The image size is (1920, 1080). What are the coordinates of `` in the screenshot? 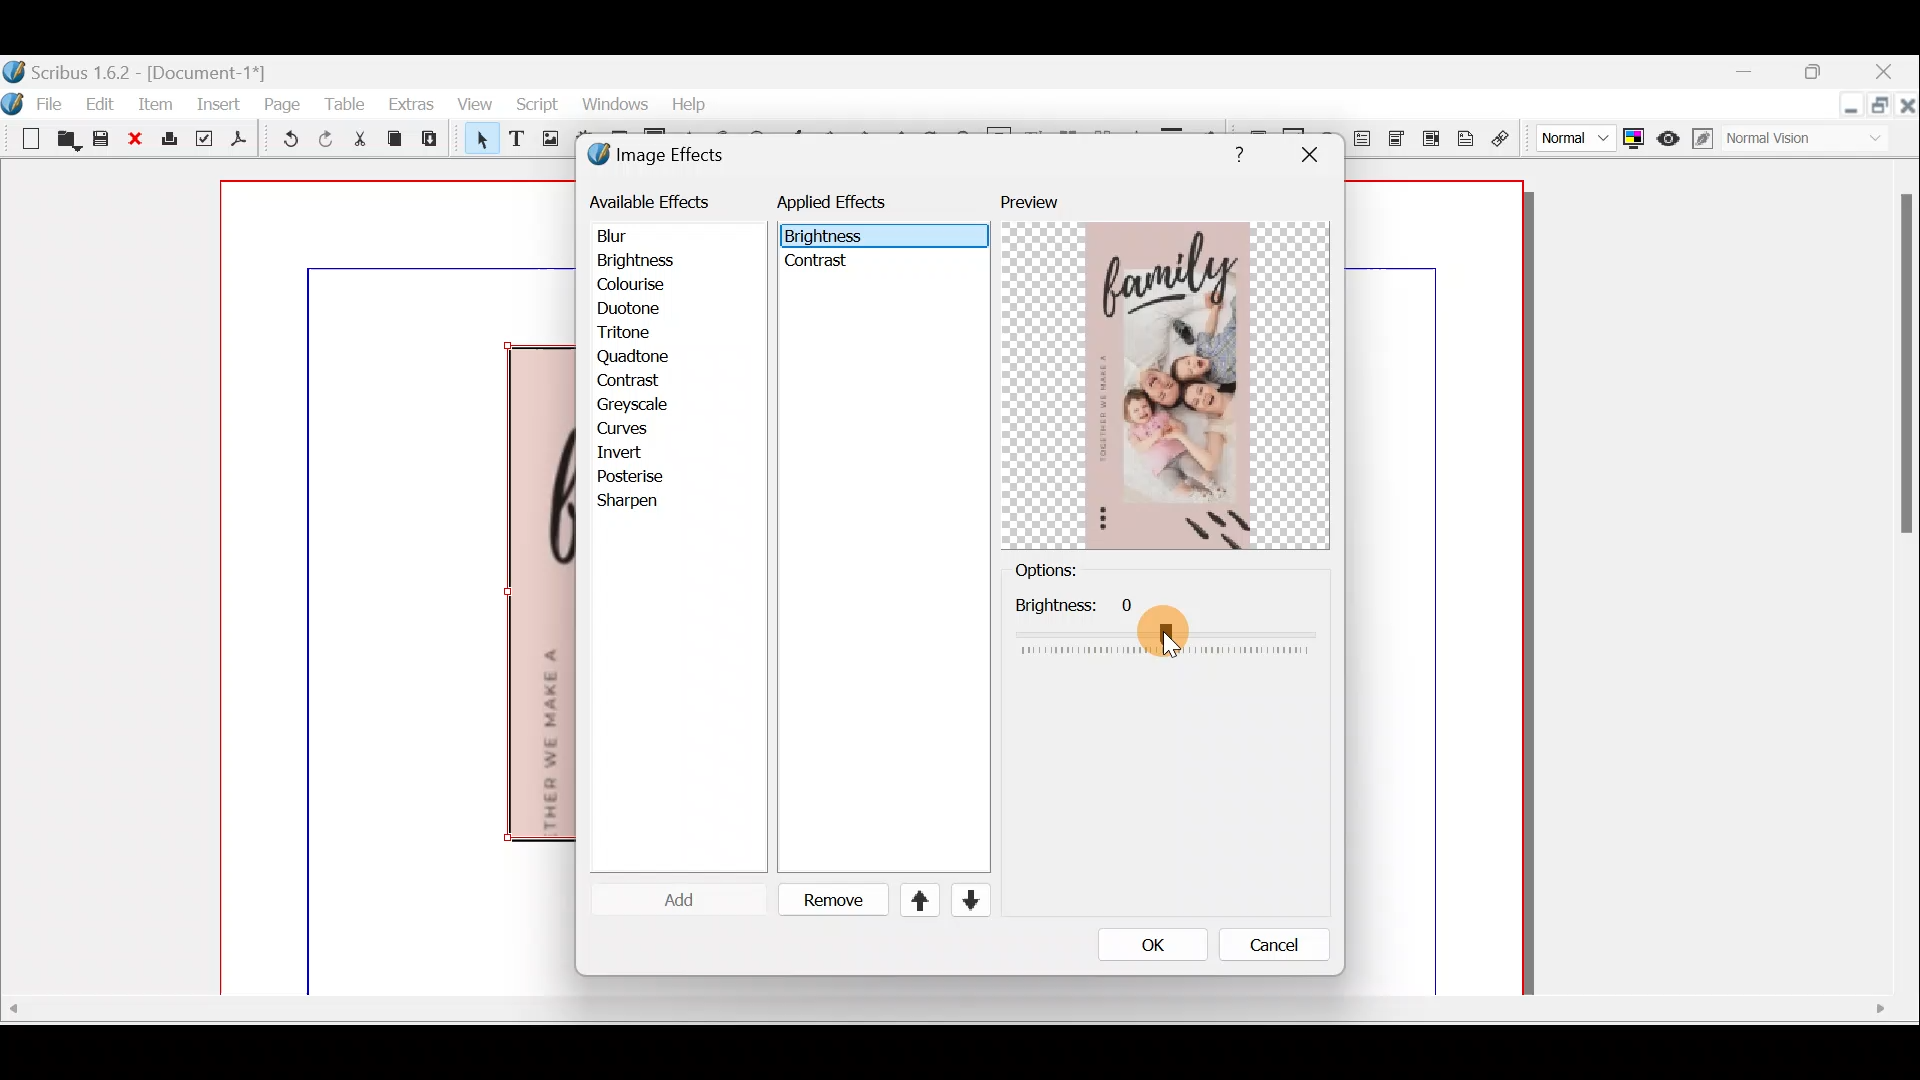 It's located at (943, 1009).